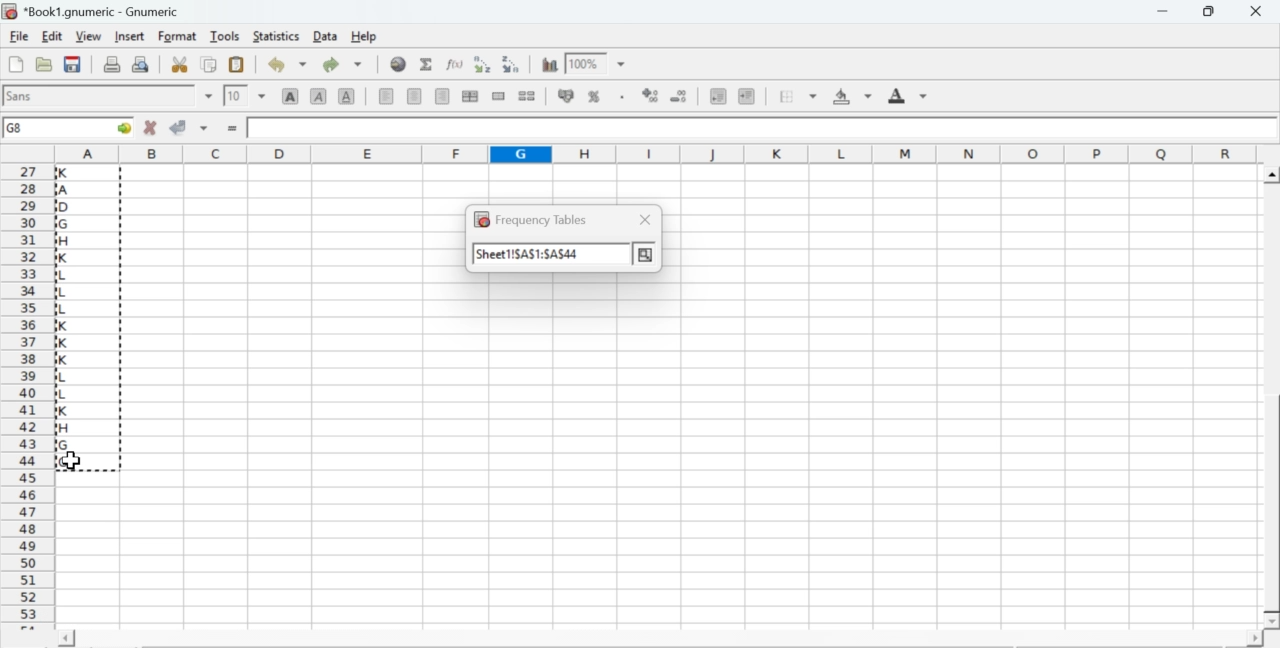 This screenshot has width=1280, height=648. What do you see at coordinates (70, 172) in the screenshot?
I see `cursor` at bounding box center [70, 172].